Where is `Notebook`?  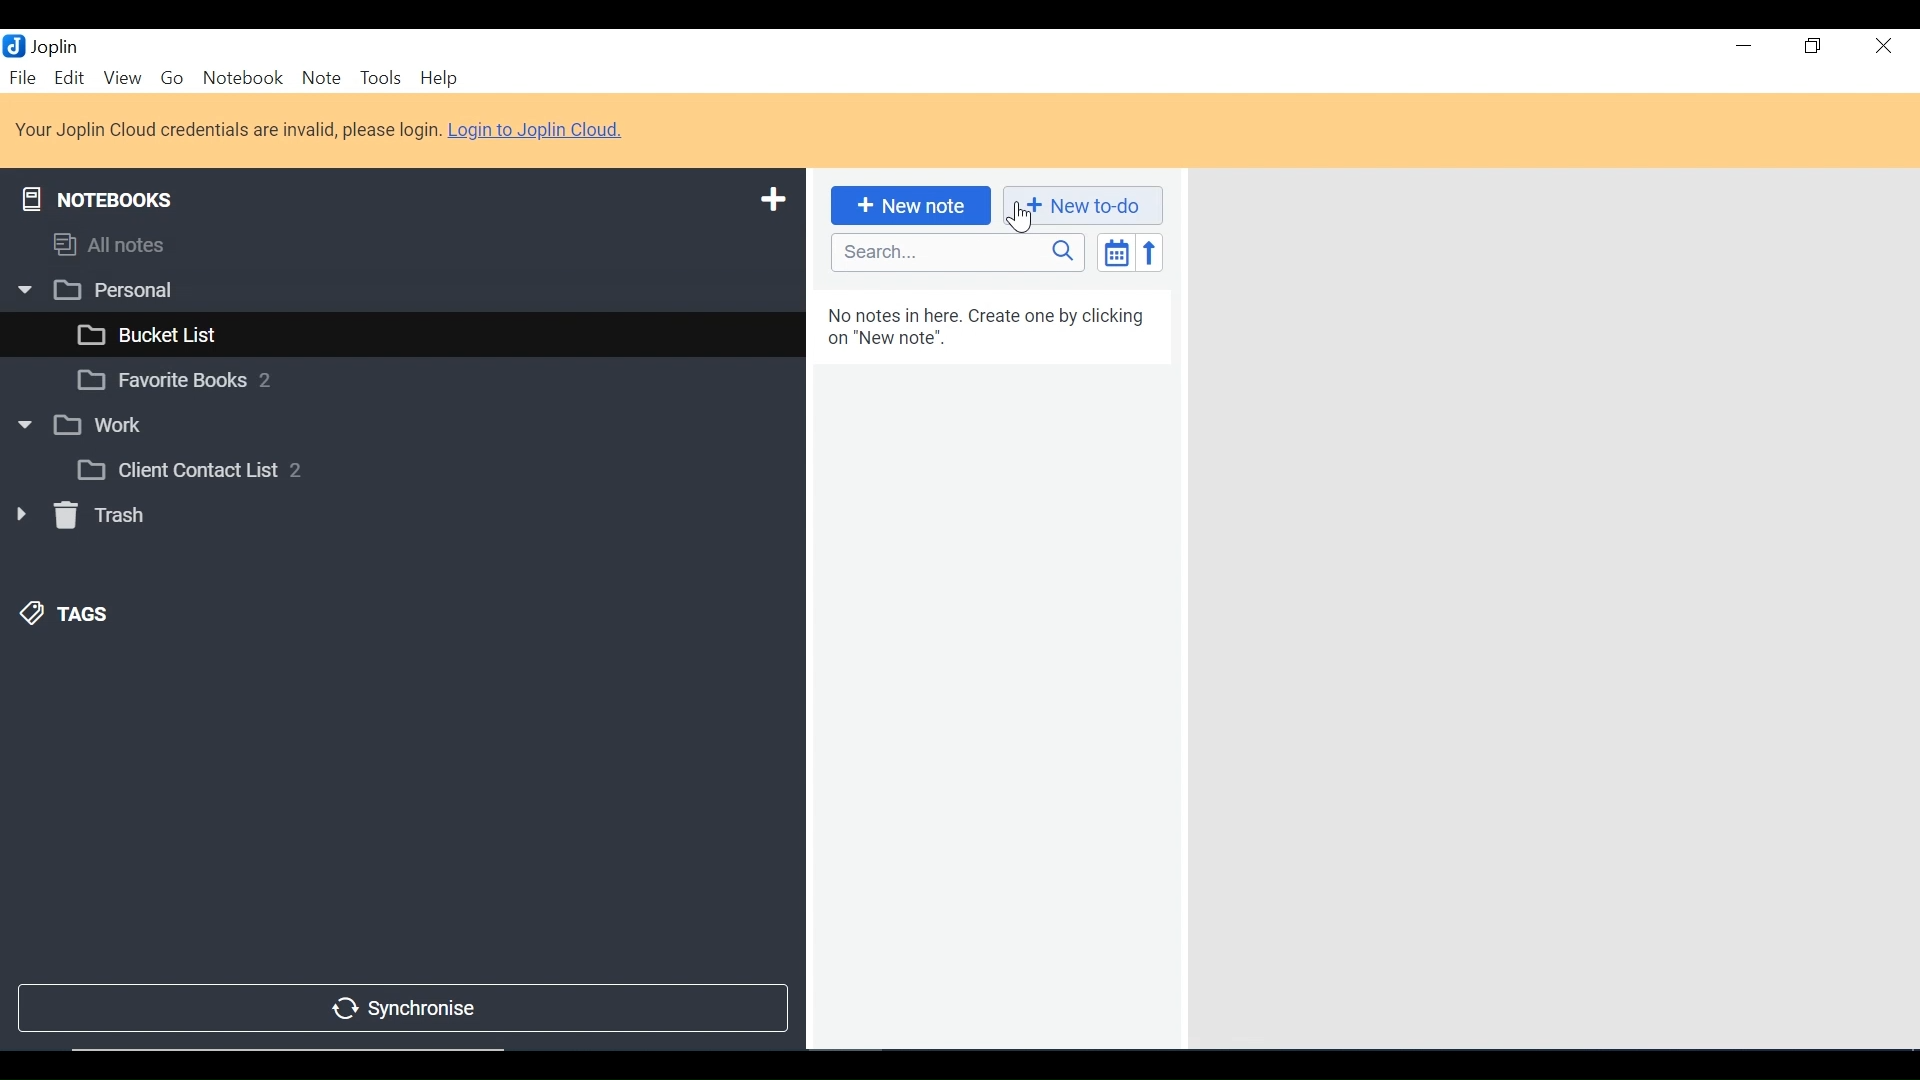 Notebook is located at coordinates (433, 469).